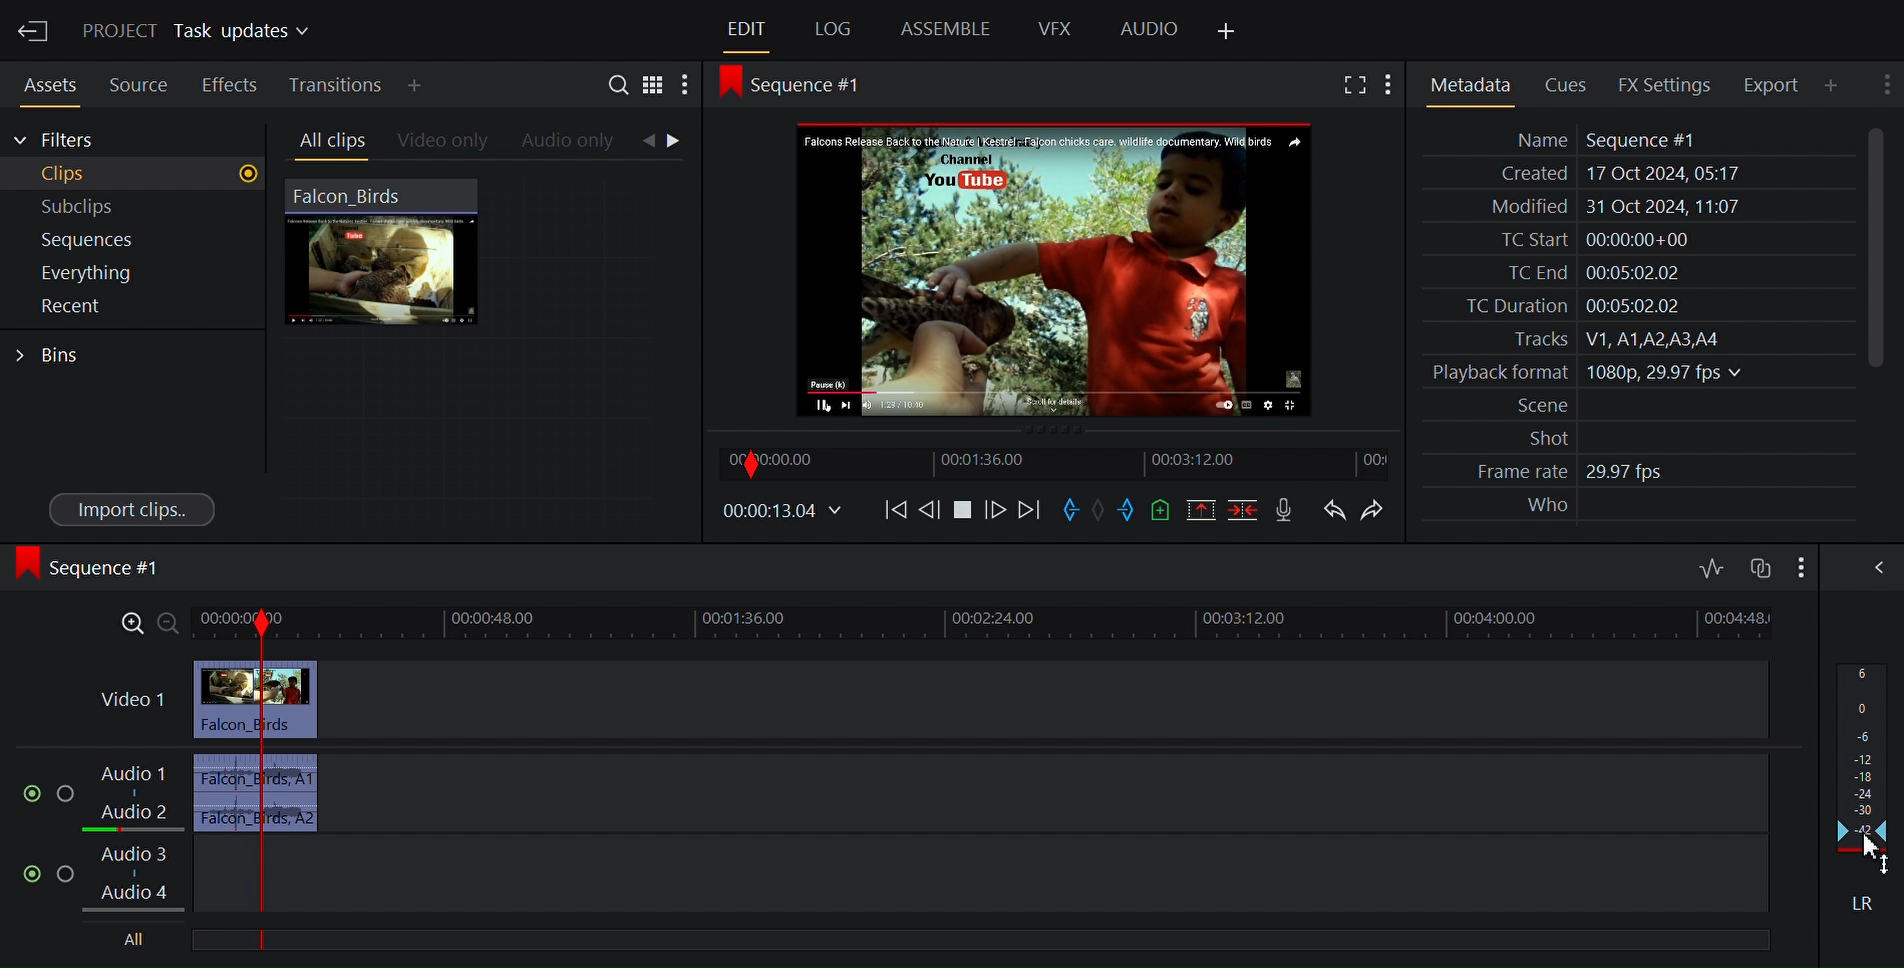  What do you see at coordinates (48, 85) in the screenshot?
I see `Assets` at bounding box center [48, 85].